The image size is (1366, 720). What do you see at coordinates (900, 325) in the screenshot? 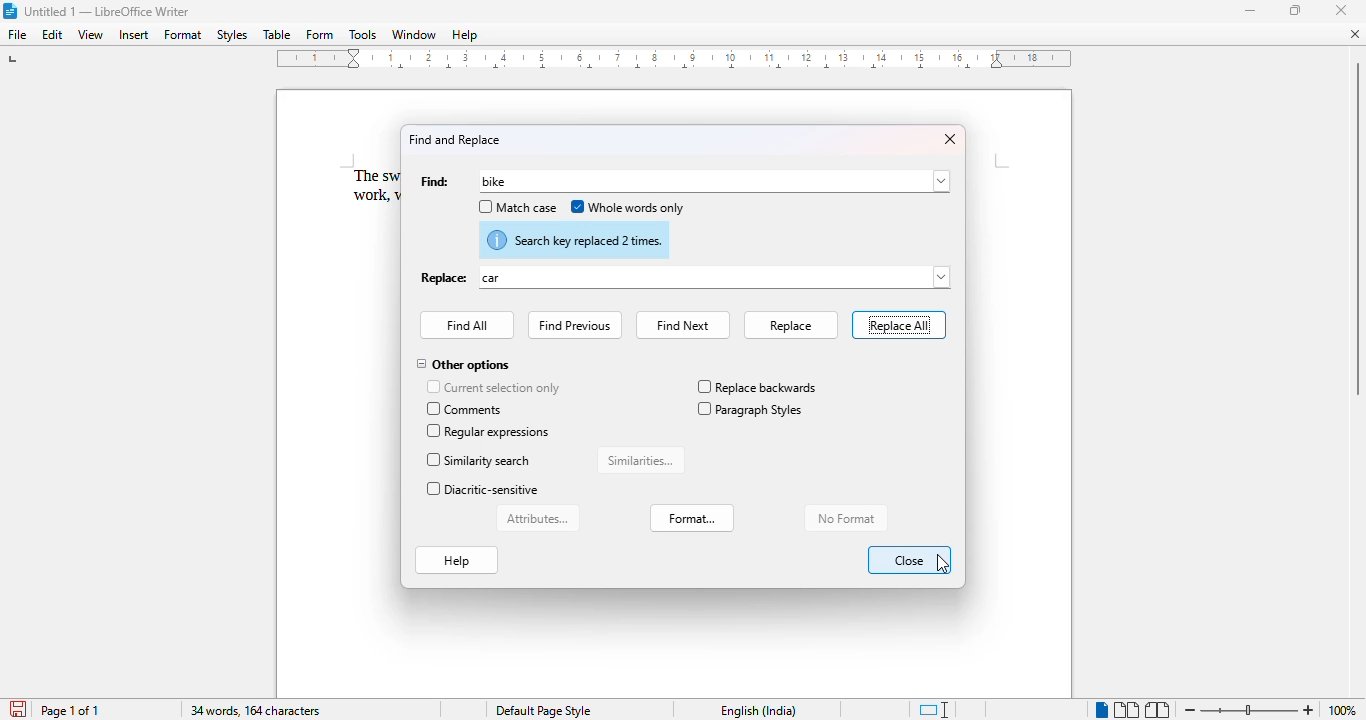
I see `replace all` at bounding box center [900, 325].